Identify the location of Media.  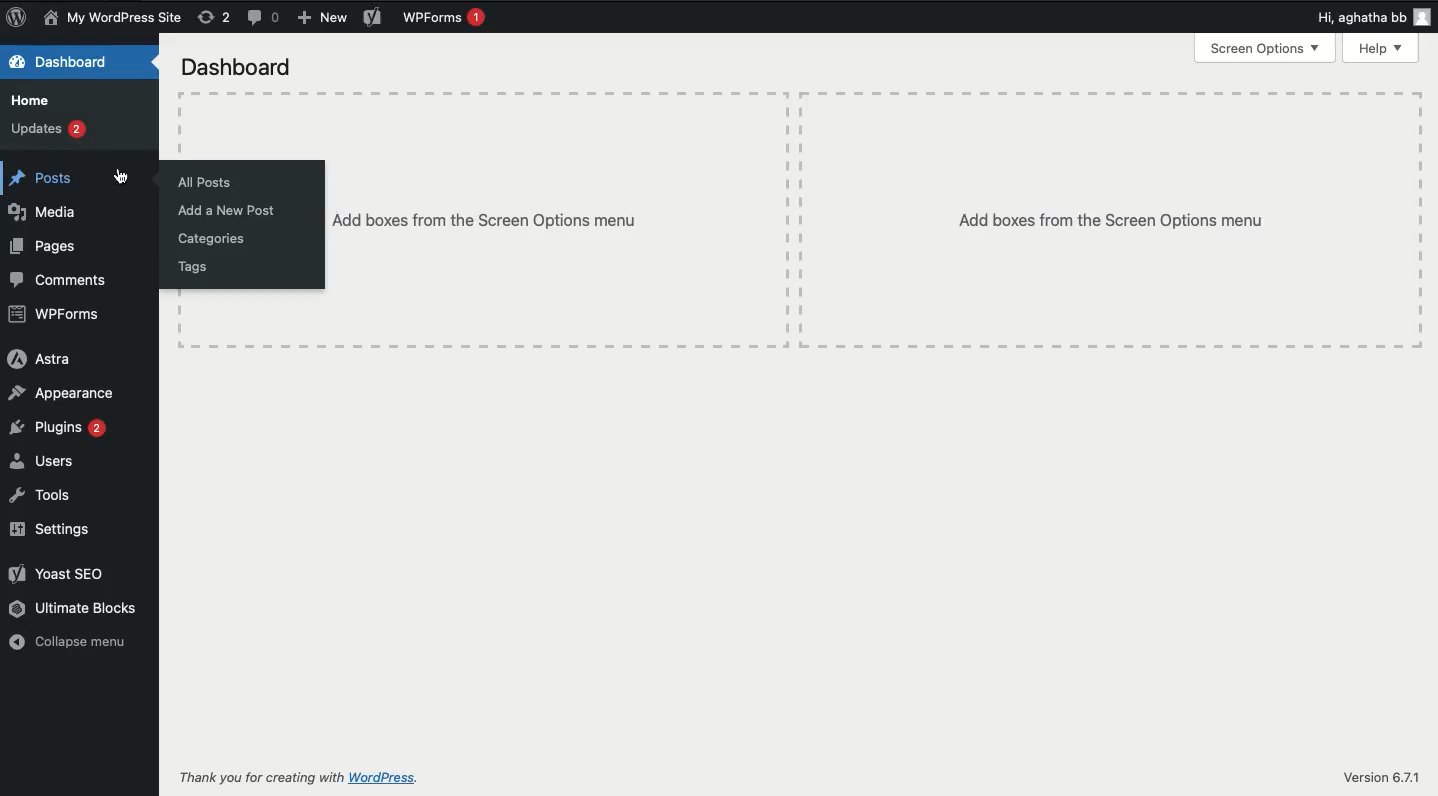
(43, 213).